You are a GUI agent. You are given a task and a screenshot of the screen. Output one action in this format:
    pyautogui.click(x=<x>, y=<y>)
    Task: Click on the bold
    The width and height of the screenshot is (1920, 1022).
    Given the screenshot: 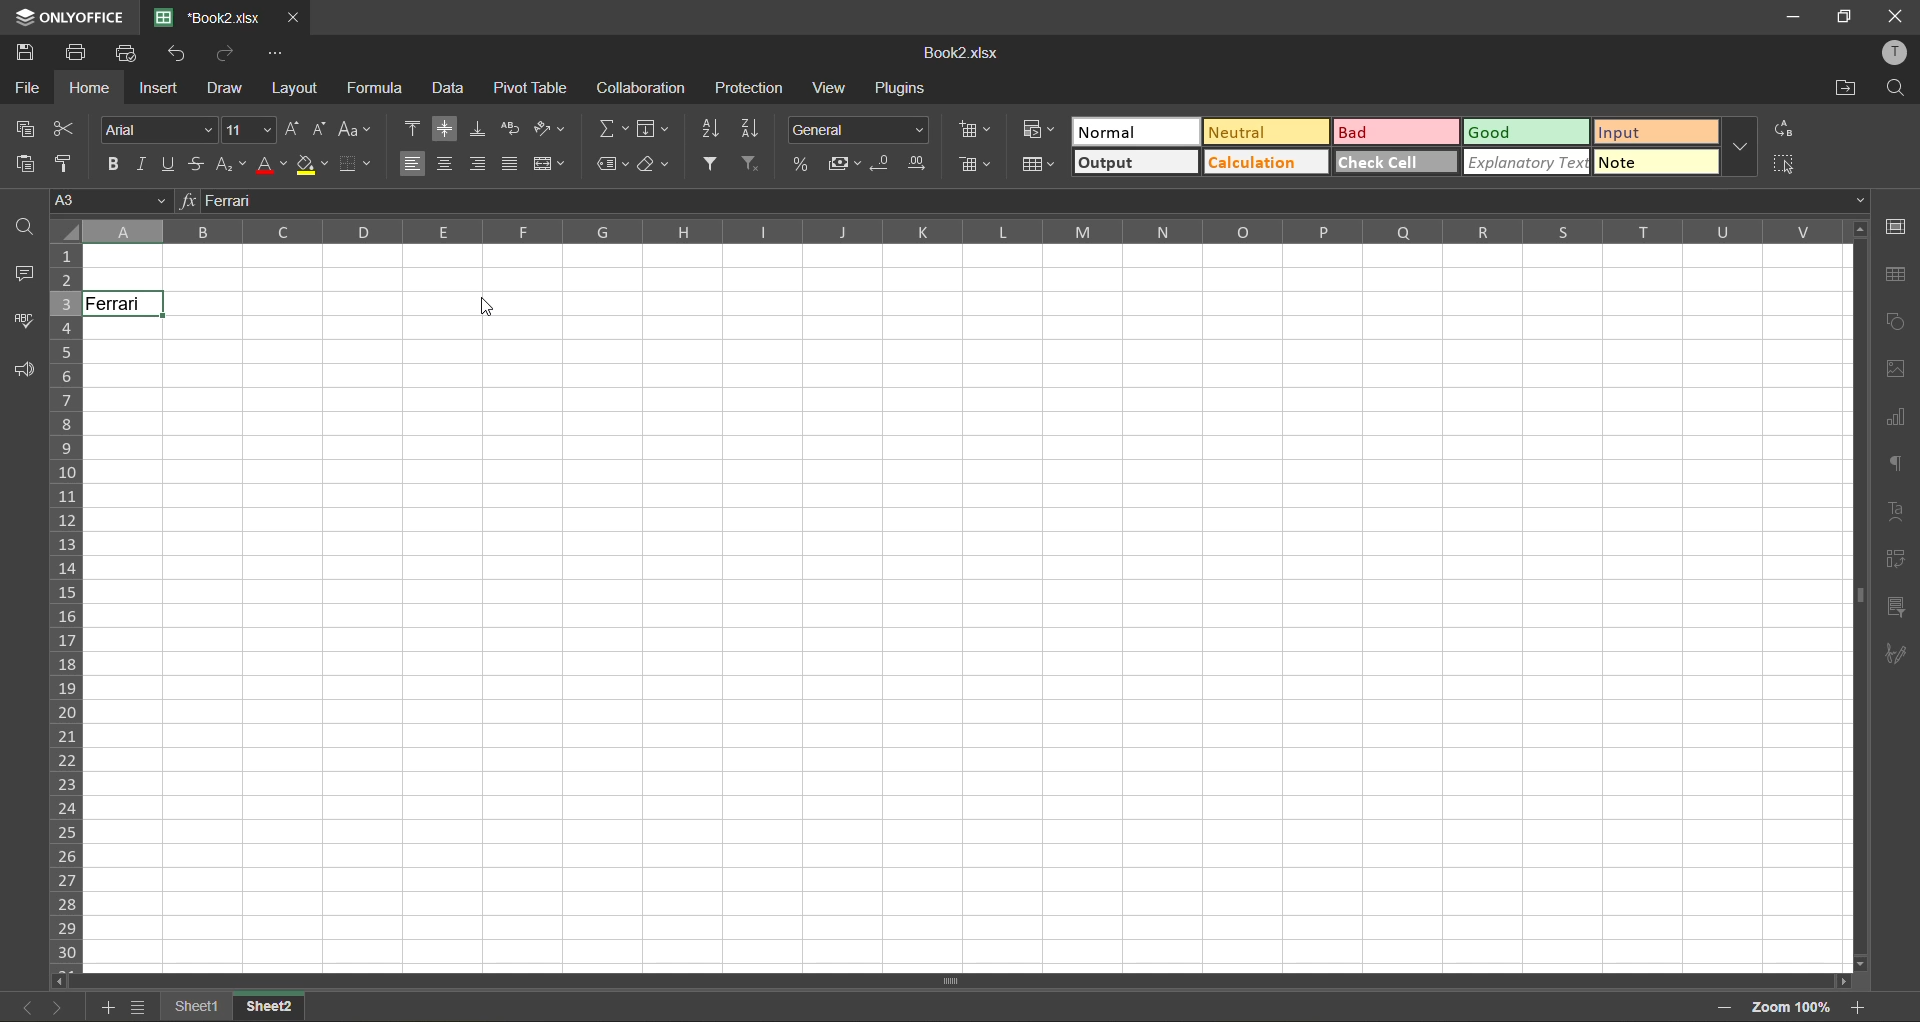 What is the action you would take?
    pyautogui.click(x=111, y=164)
    